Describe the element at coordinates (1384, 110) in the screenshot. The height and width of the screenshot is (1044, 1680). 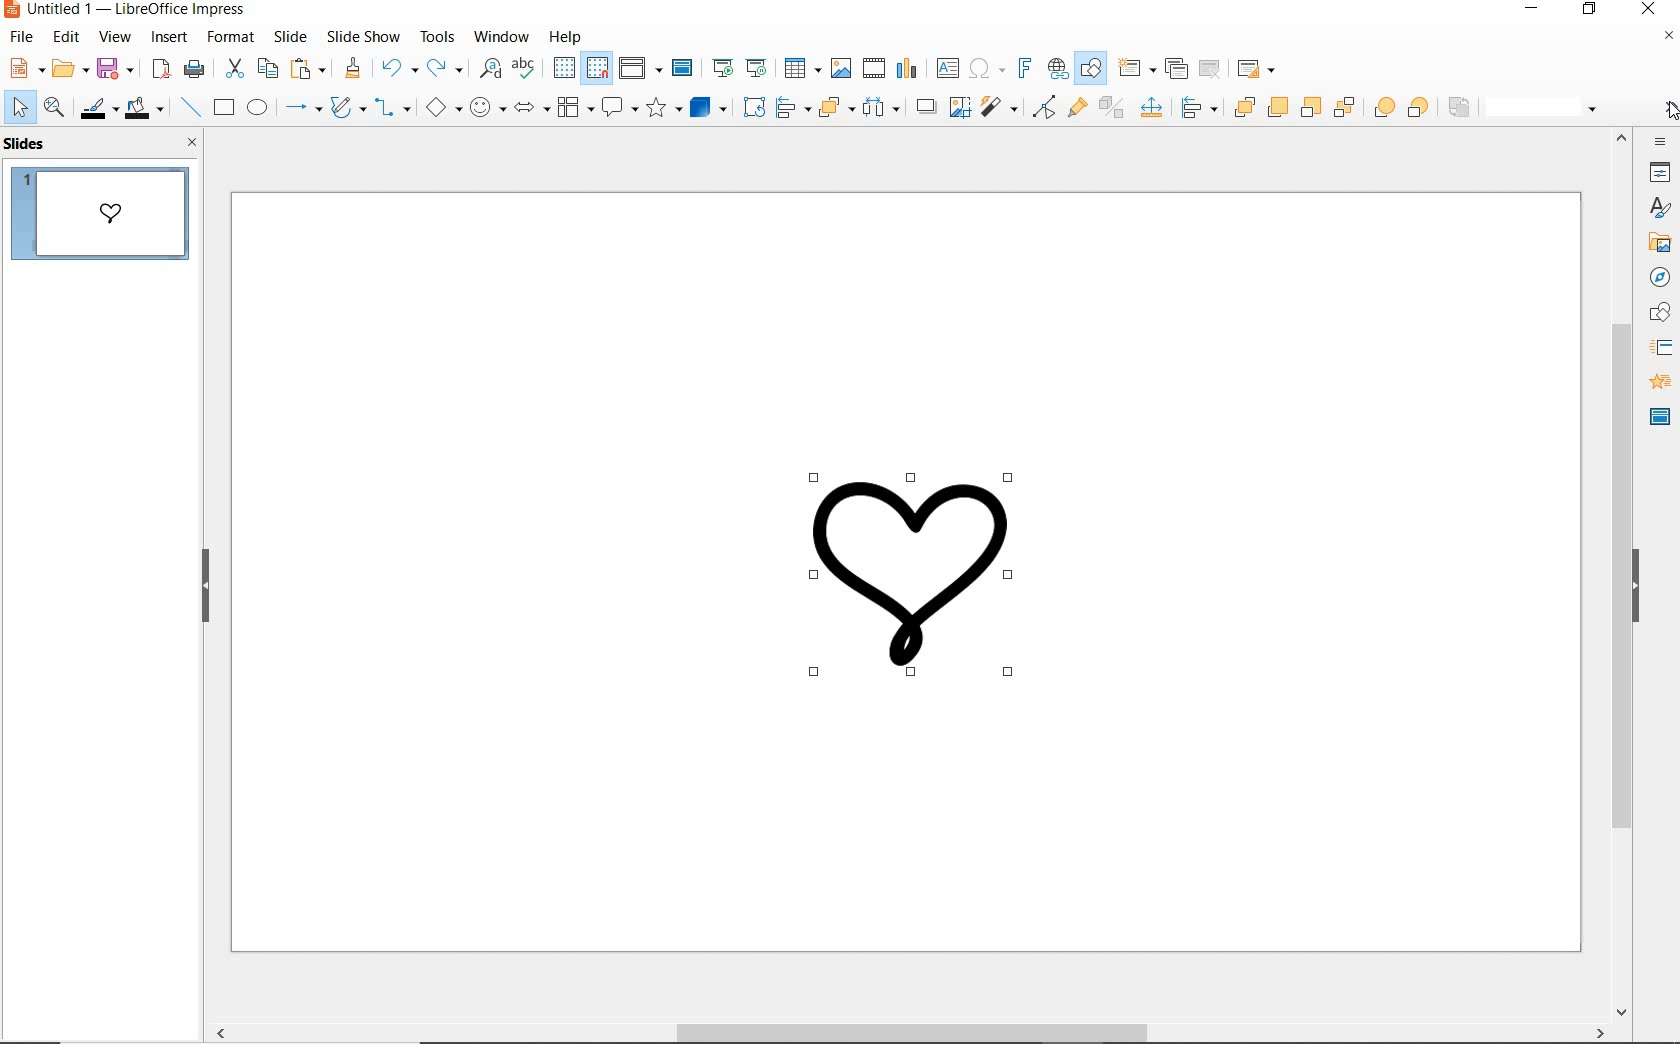
I see `infront object` at that location.